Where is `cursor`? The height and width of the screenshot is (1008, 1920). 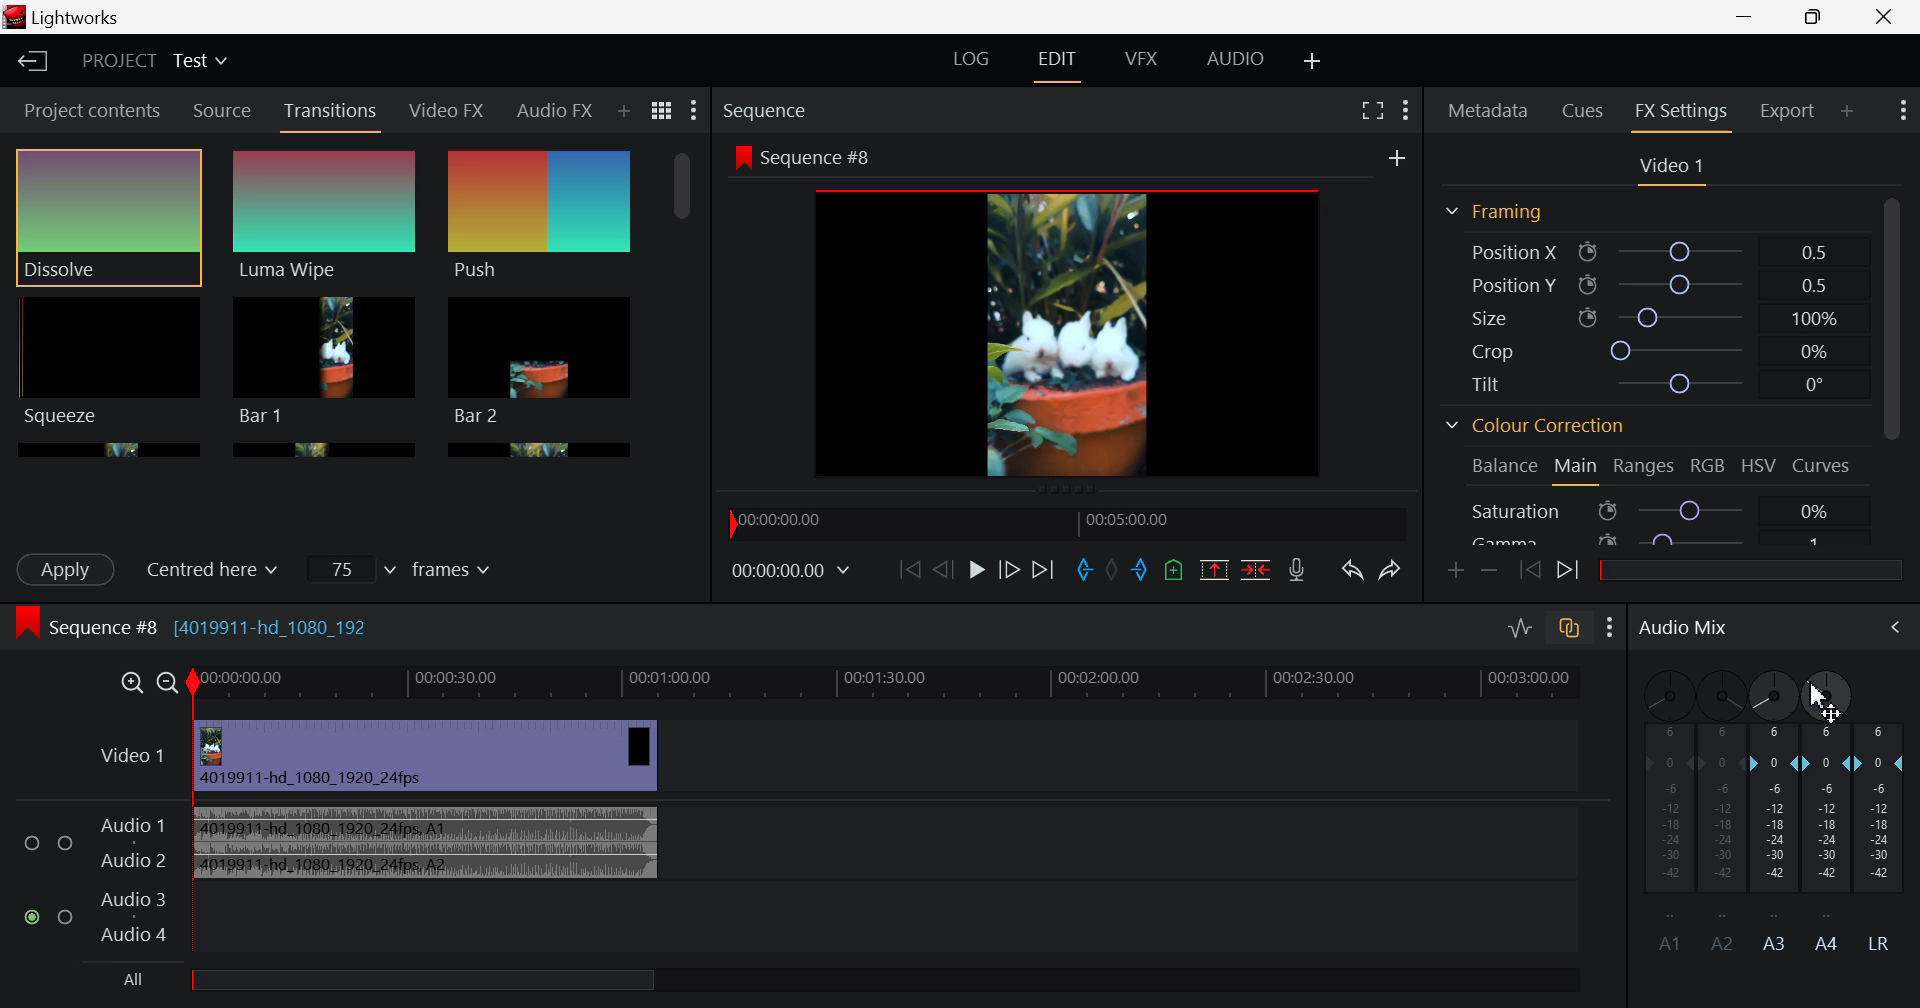
cursor is located at coordinates (1813, 697).